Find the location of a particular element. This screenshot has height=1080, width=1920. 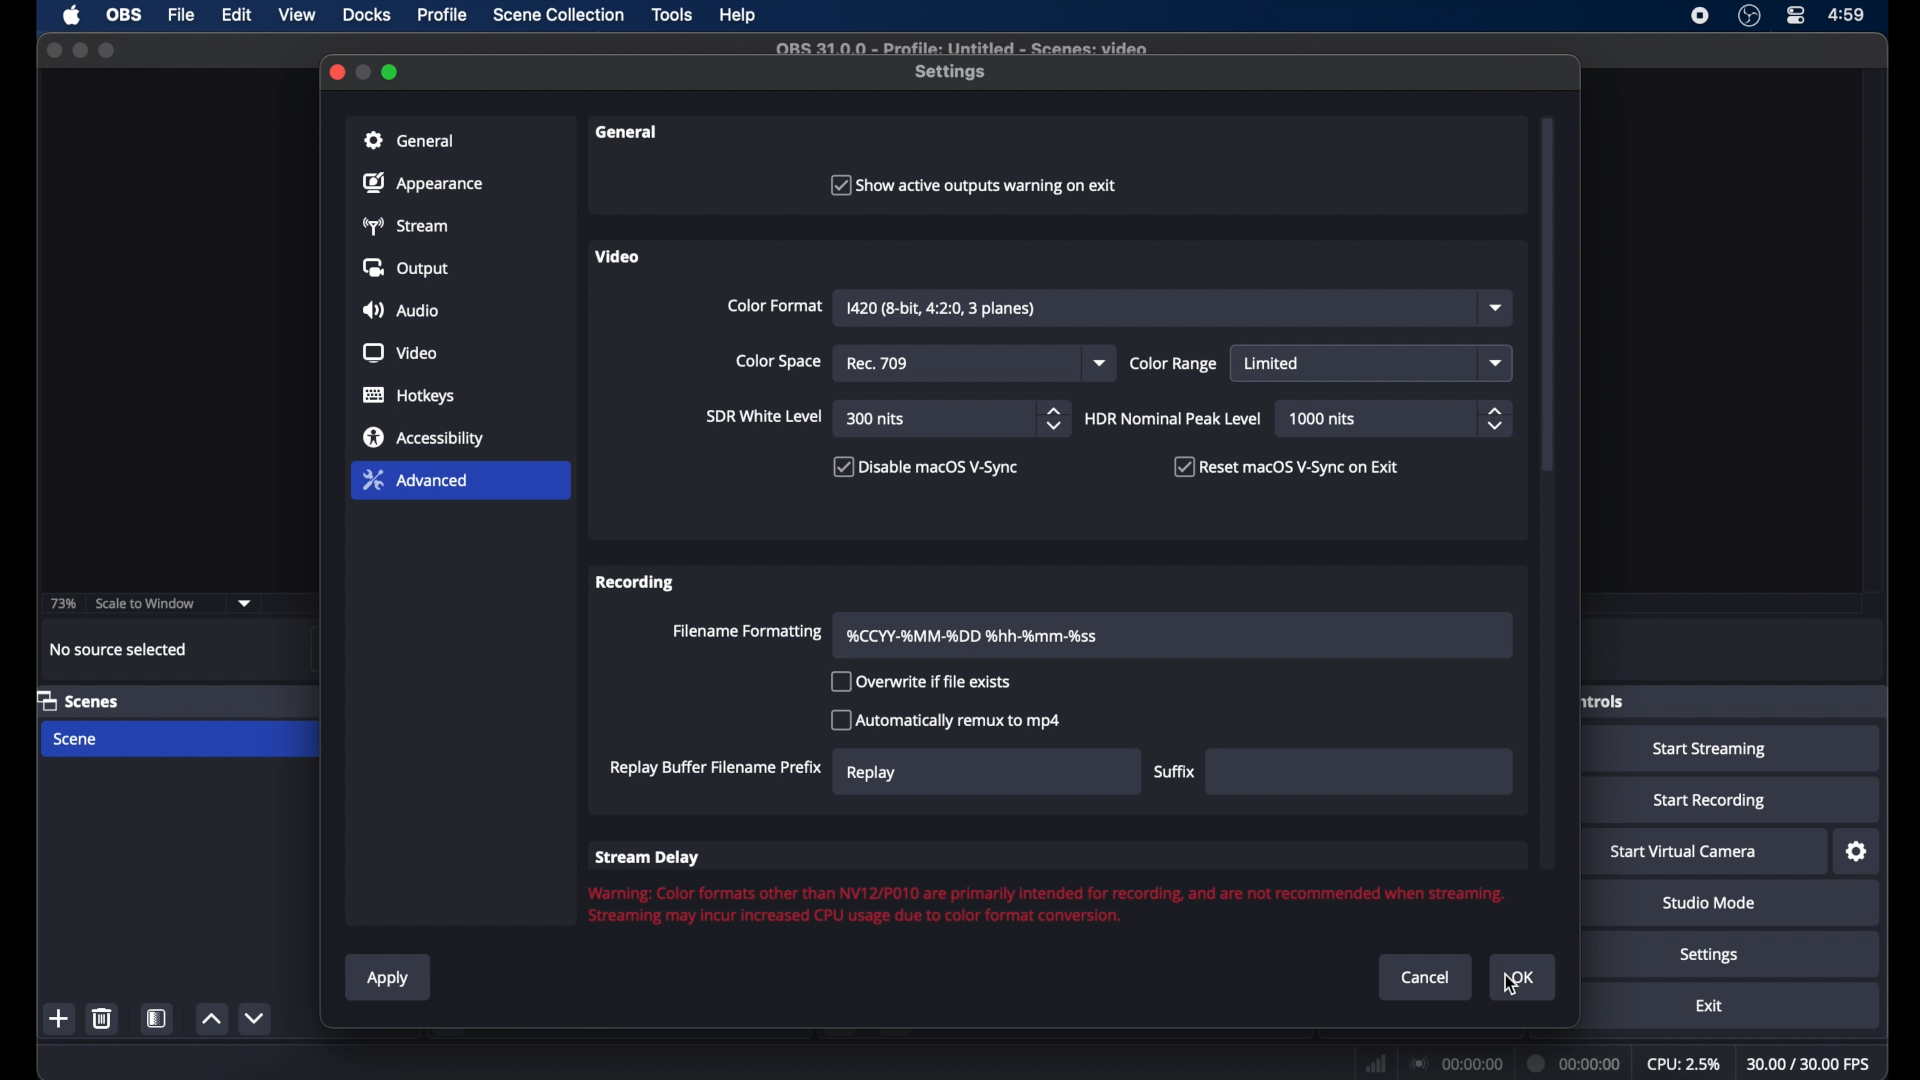

30.00/30.00 fps is located at coordinates (1810, 1063).